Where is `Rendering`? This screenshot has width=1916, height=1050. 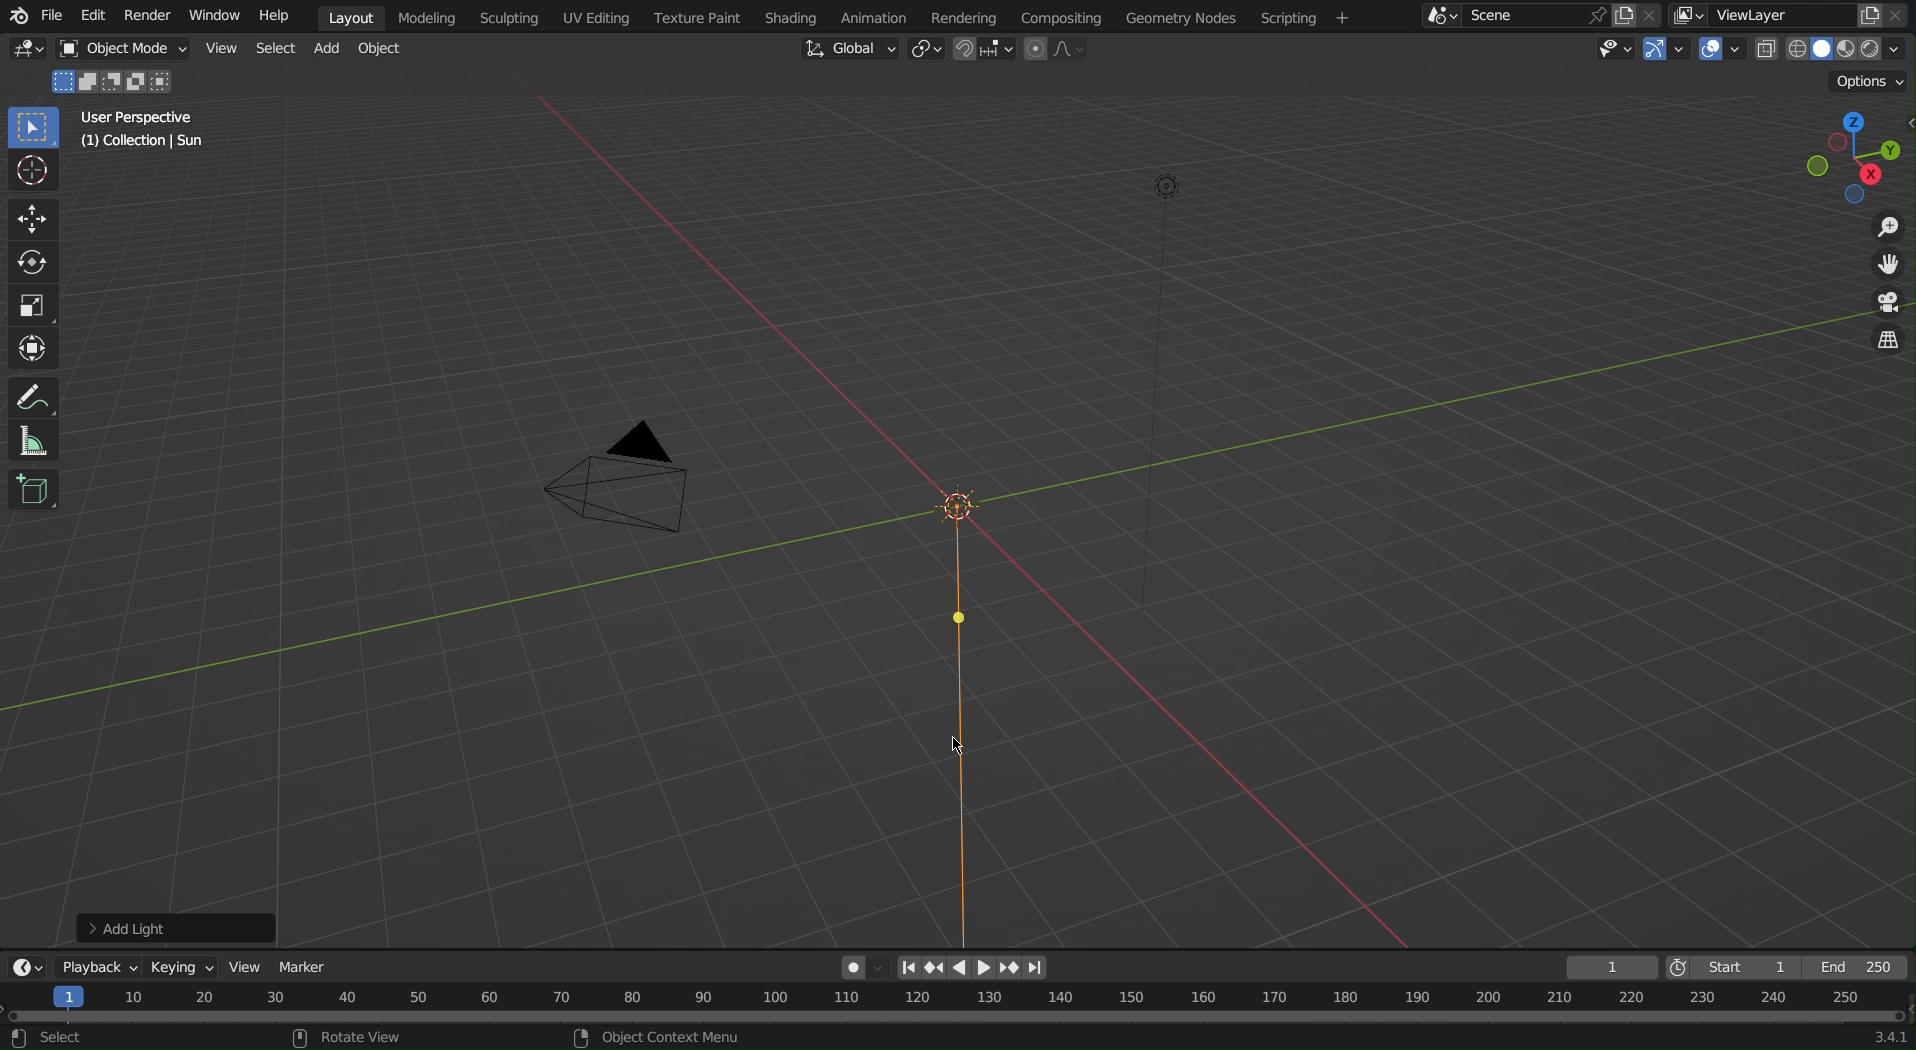
Rendering is located at coordinates (962, 15).